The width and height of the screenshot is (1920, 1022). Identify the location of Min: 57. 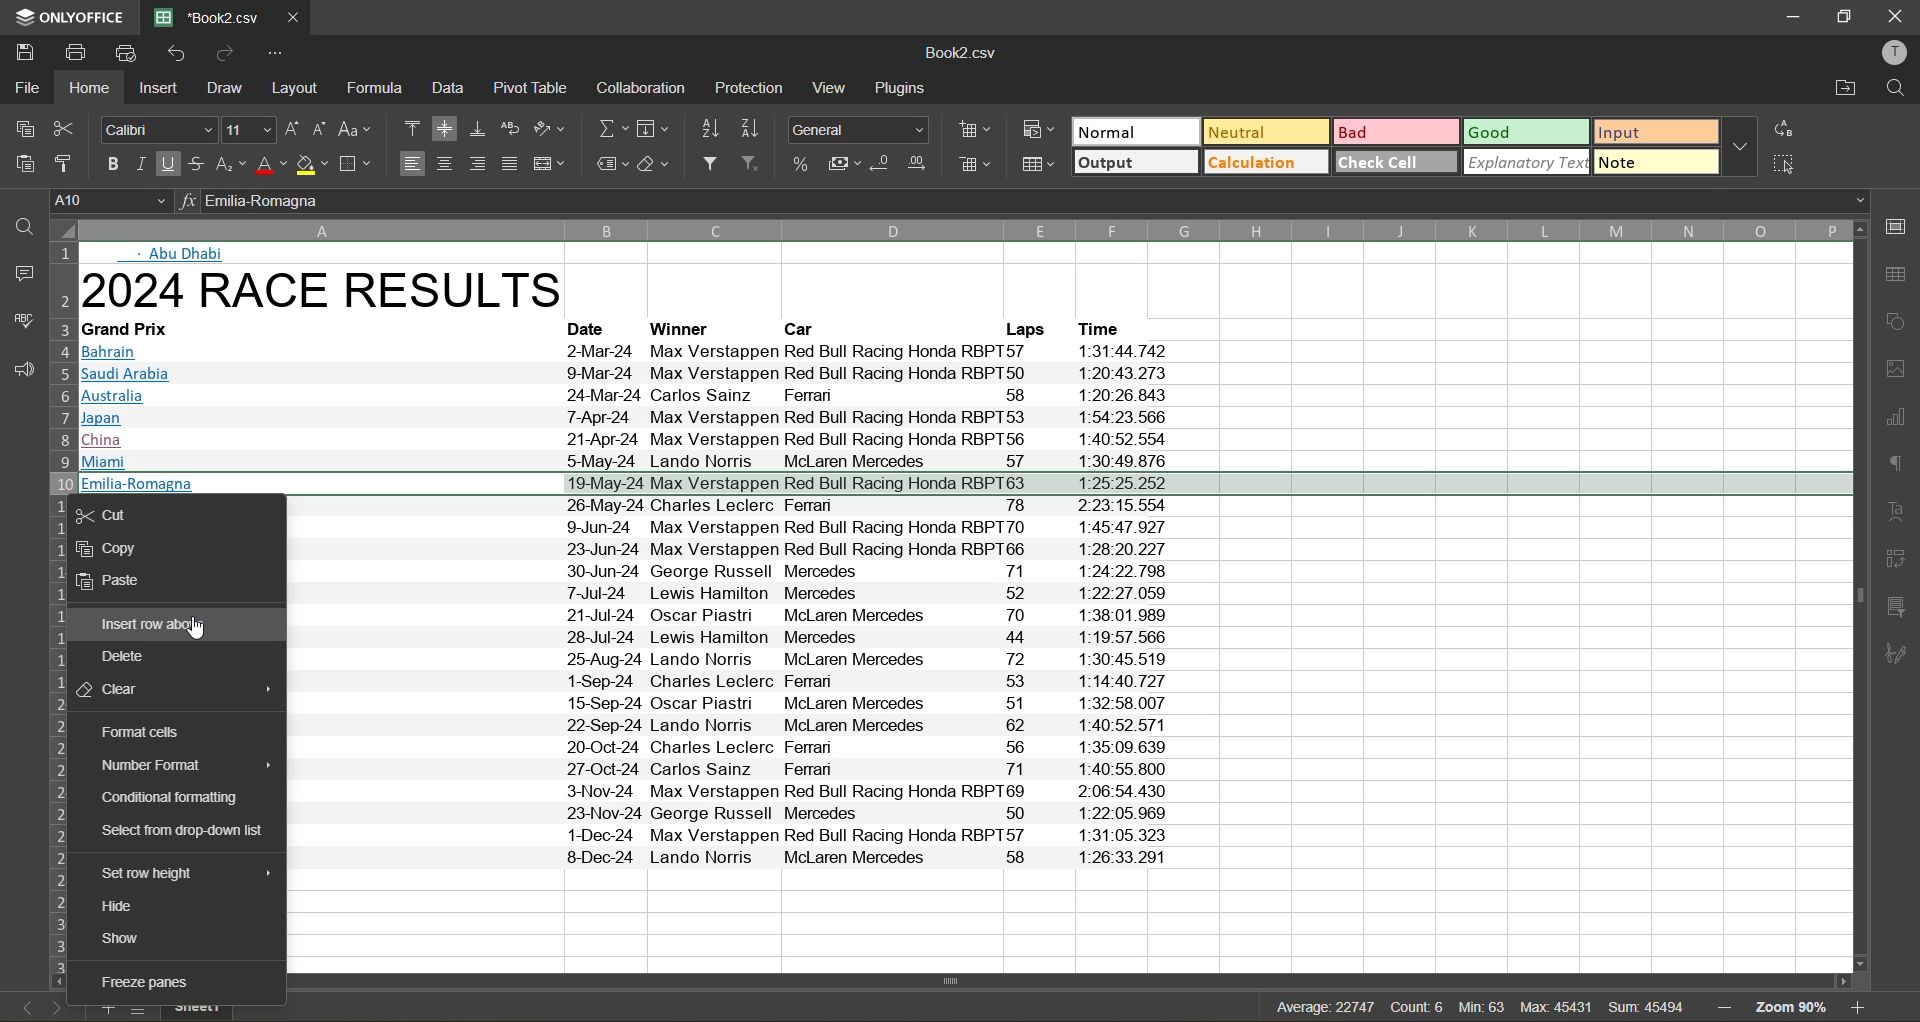
(1484, 1007).